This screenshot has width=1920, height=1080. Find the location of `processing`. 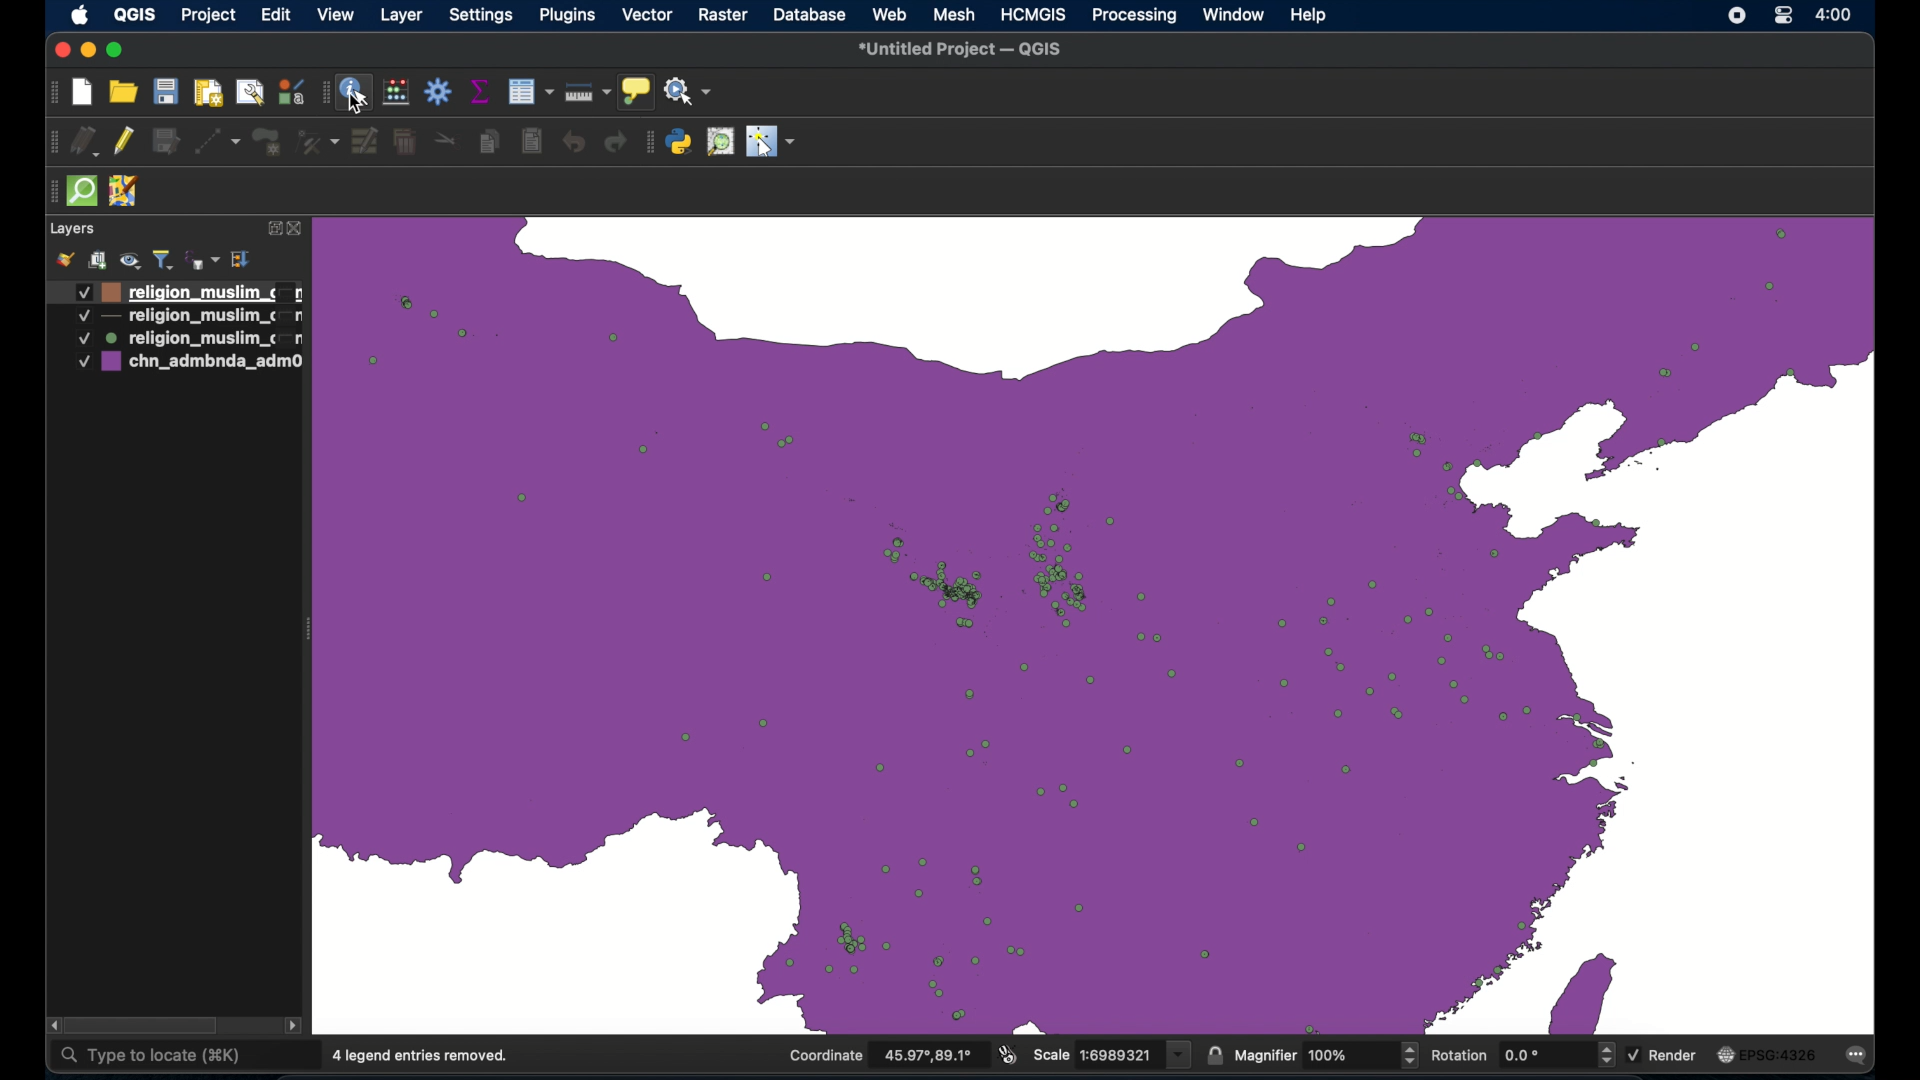

processing is located at coordinates (1131, 16).